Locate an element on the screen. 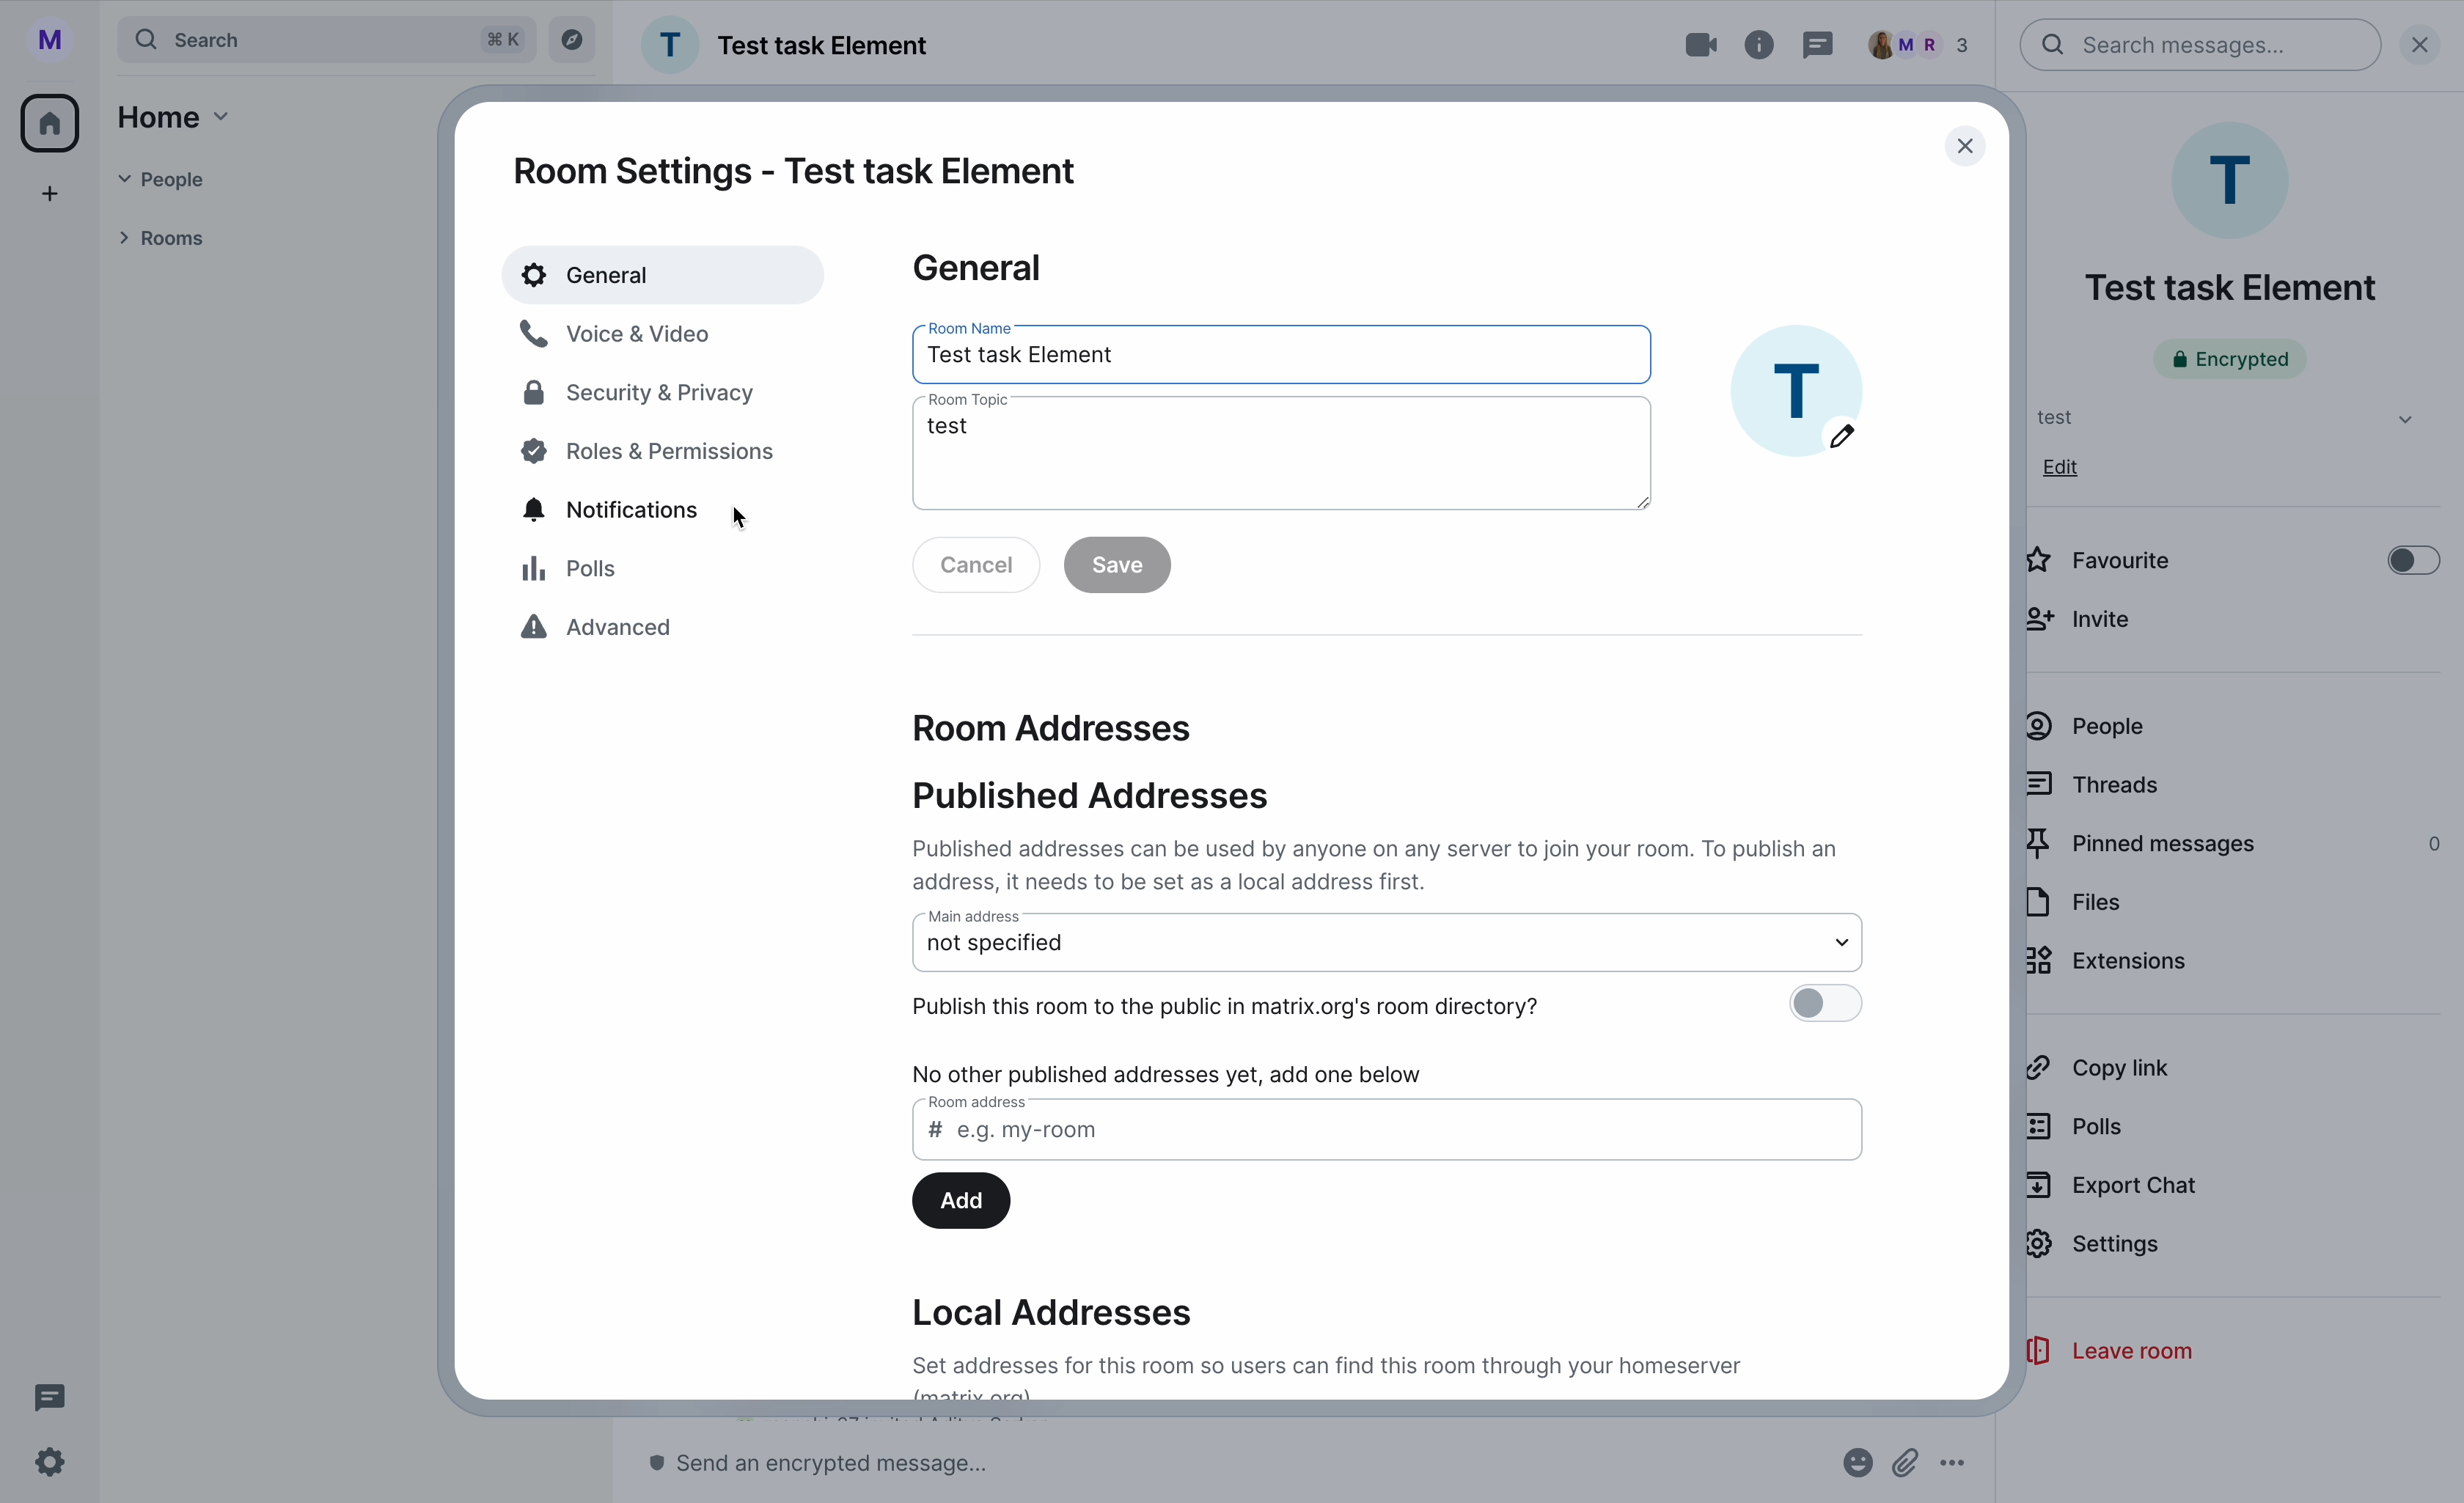  settings is located at coordinates (51, 1464).